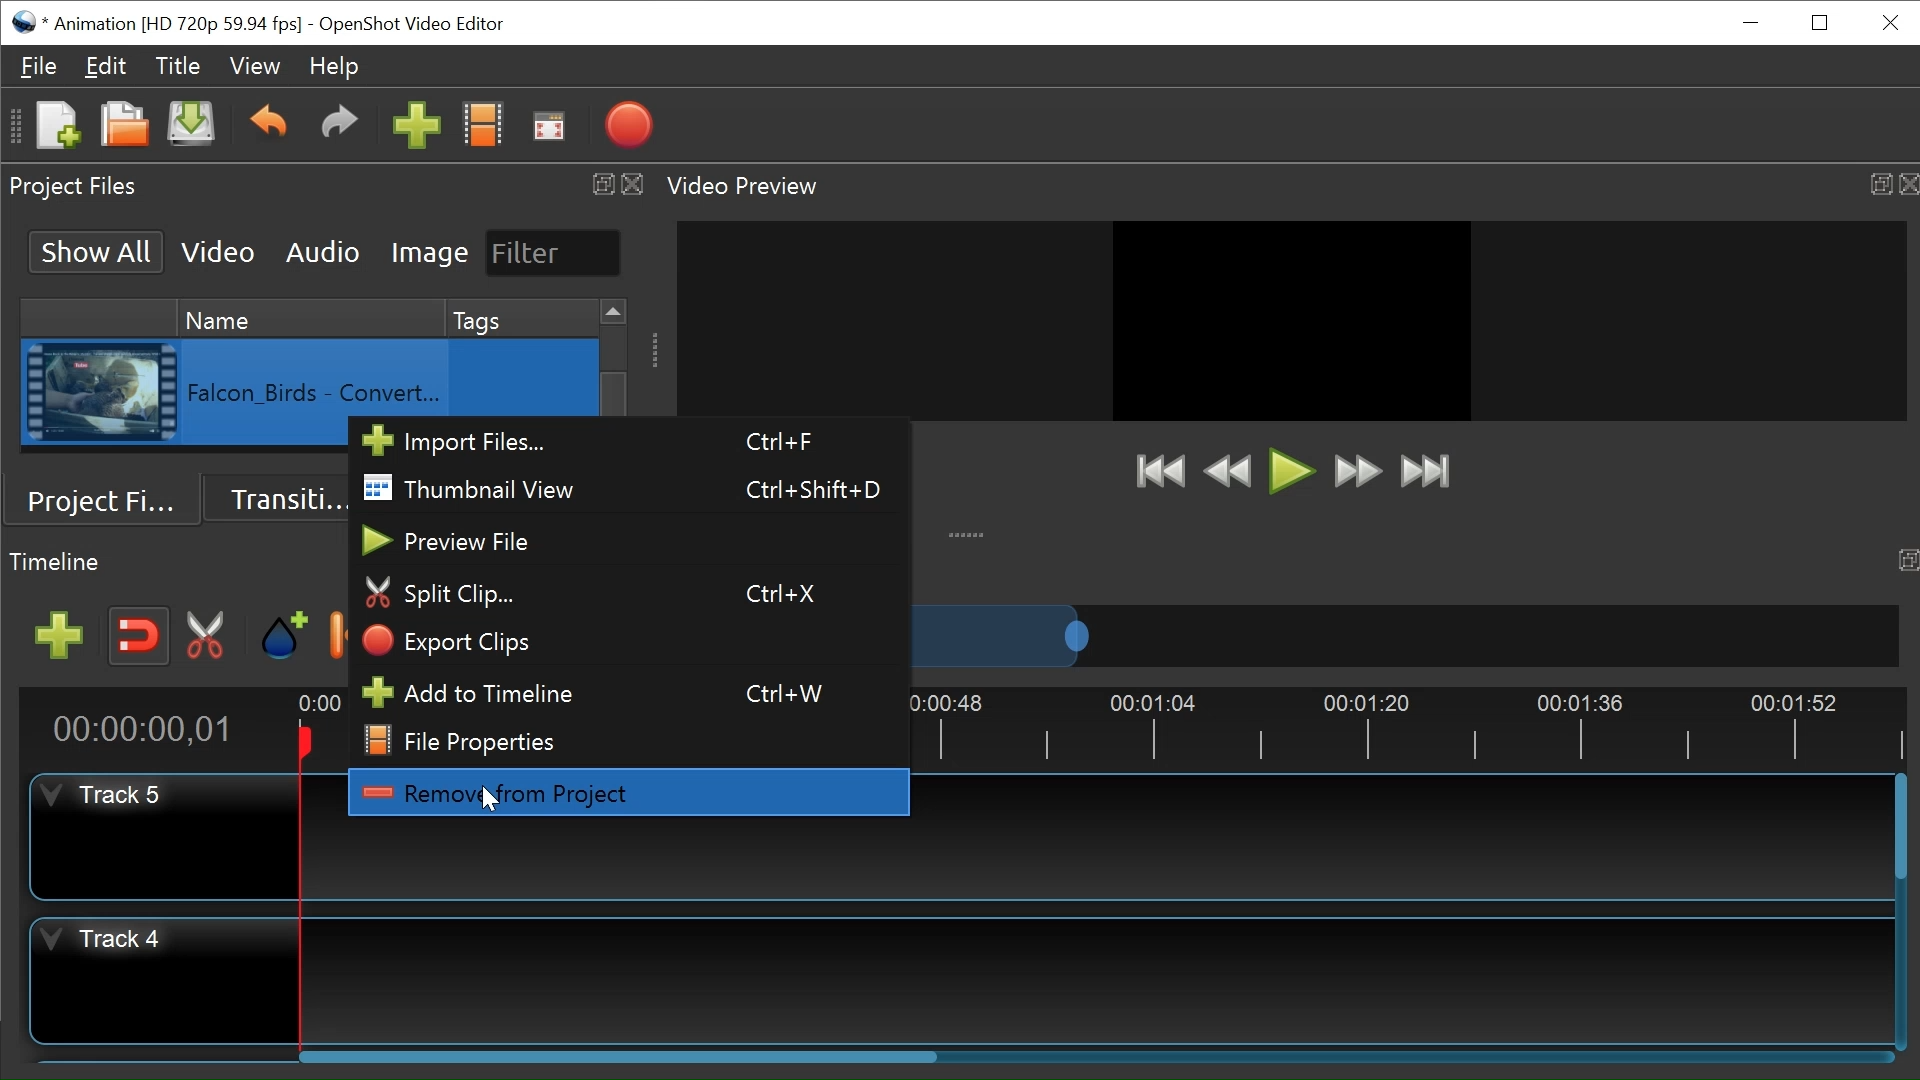  I want to click on Drag handle, so click(969, 533).